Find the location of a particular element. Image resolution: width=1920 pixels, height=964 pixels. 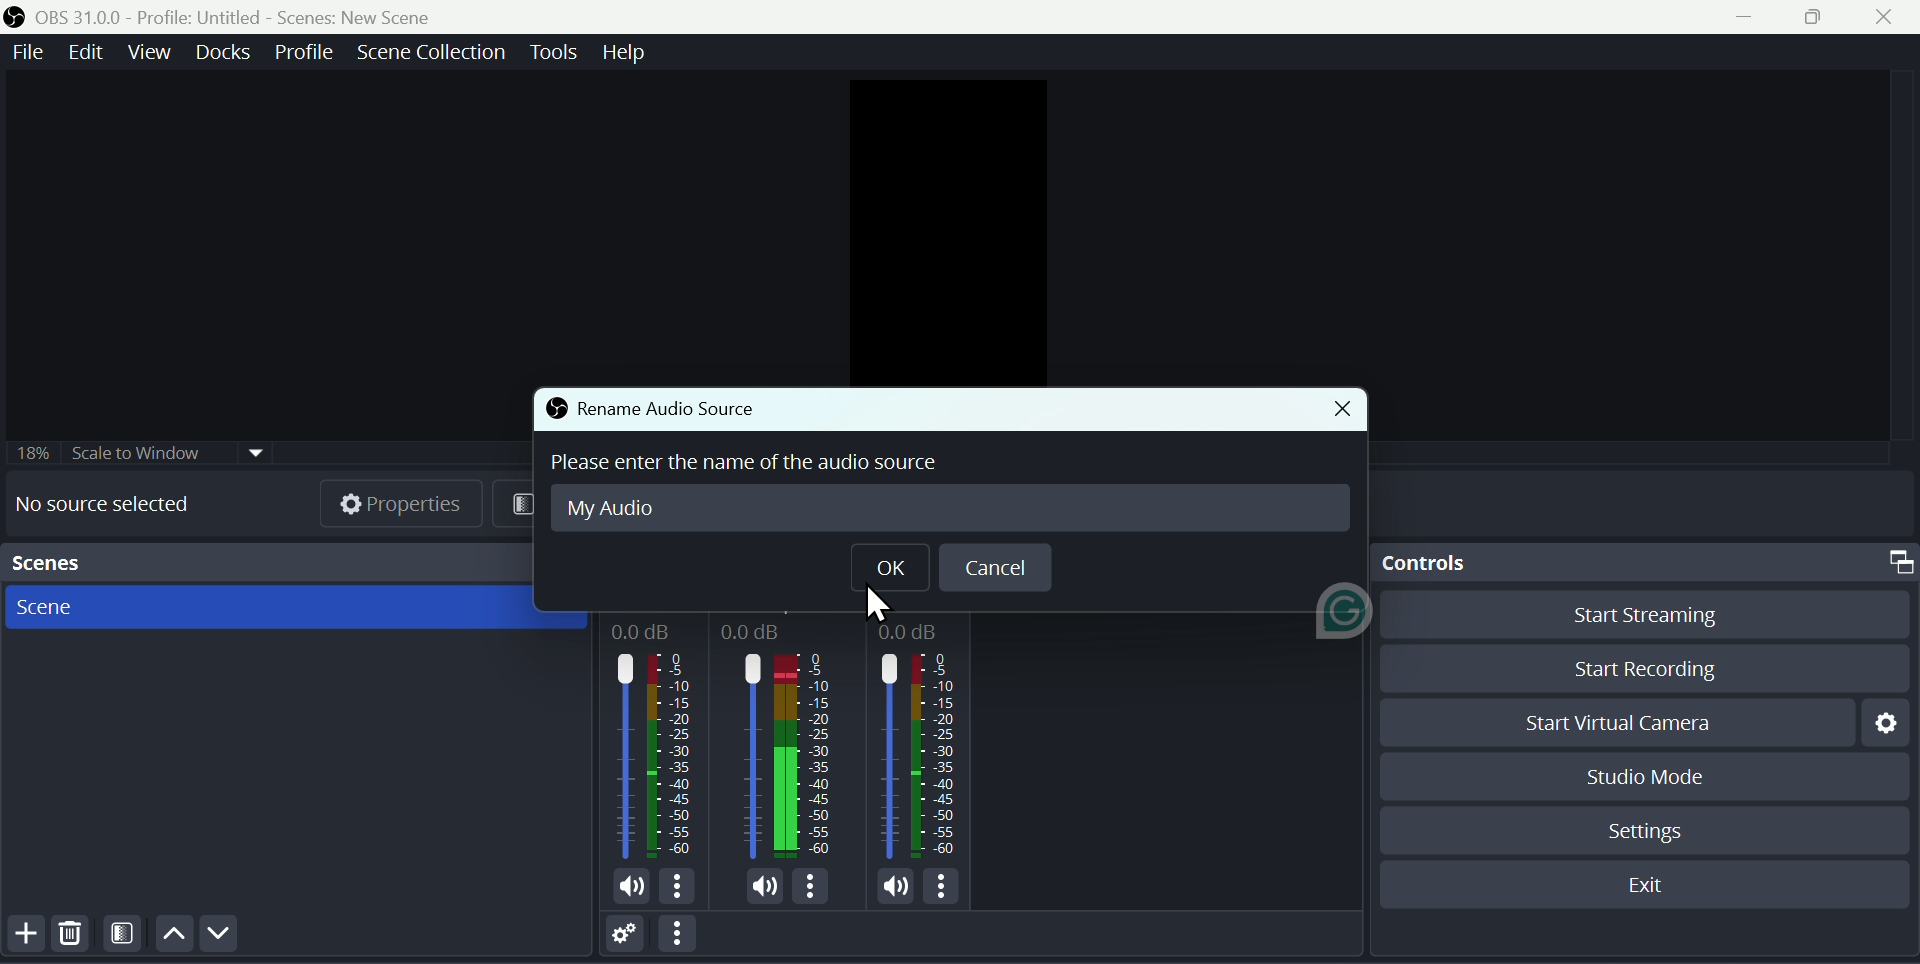

cursor is located at coordinates (865, 604).